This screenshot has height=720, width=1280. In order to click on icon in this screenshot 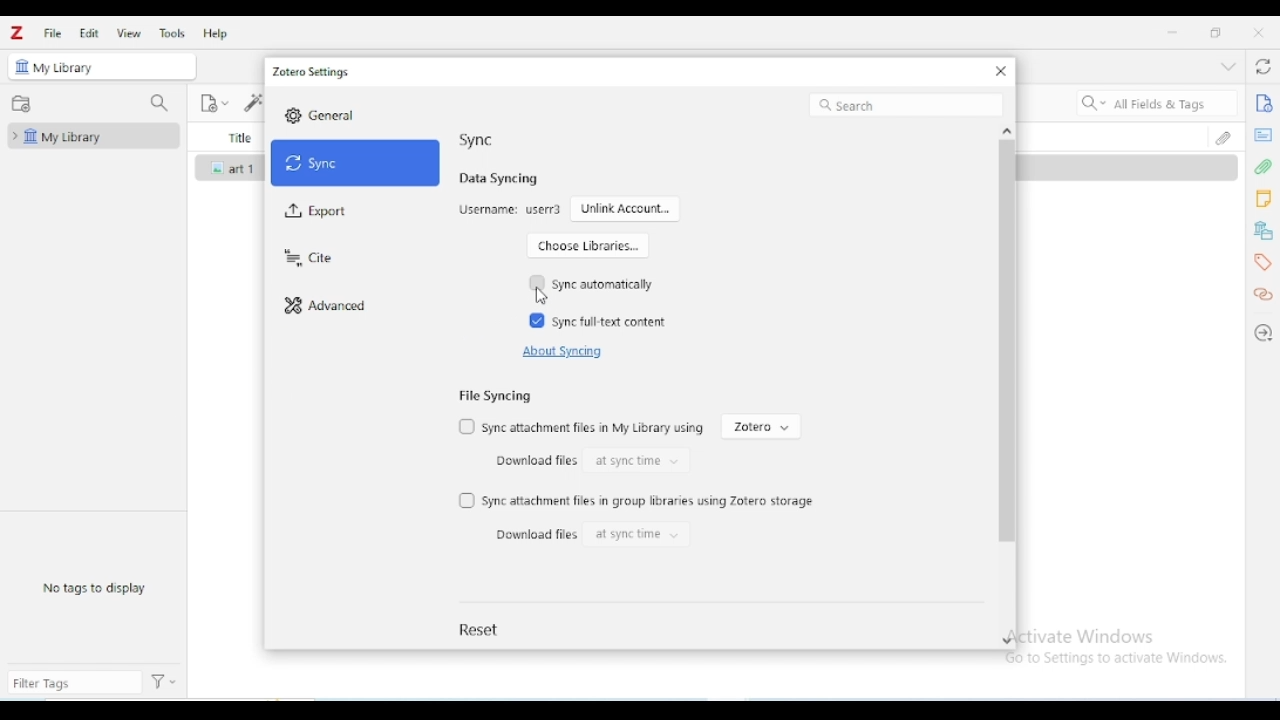, I will do `click(23, 66)`.